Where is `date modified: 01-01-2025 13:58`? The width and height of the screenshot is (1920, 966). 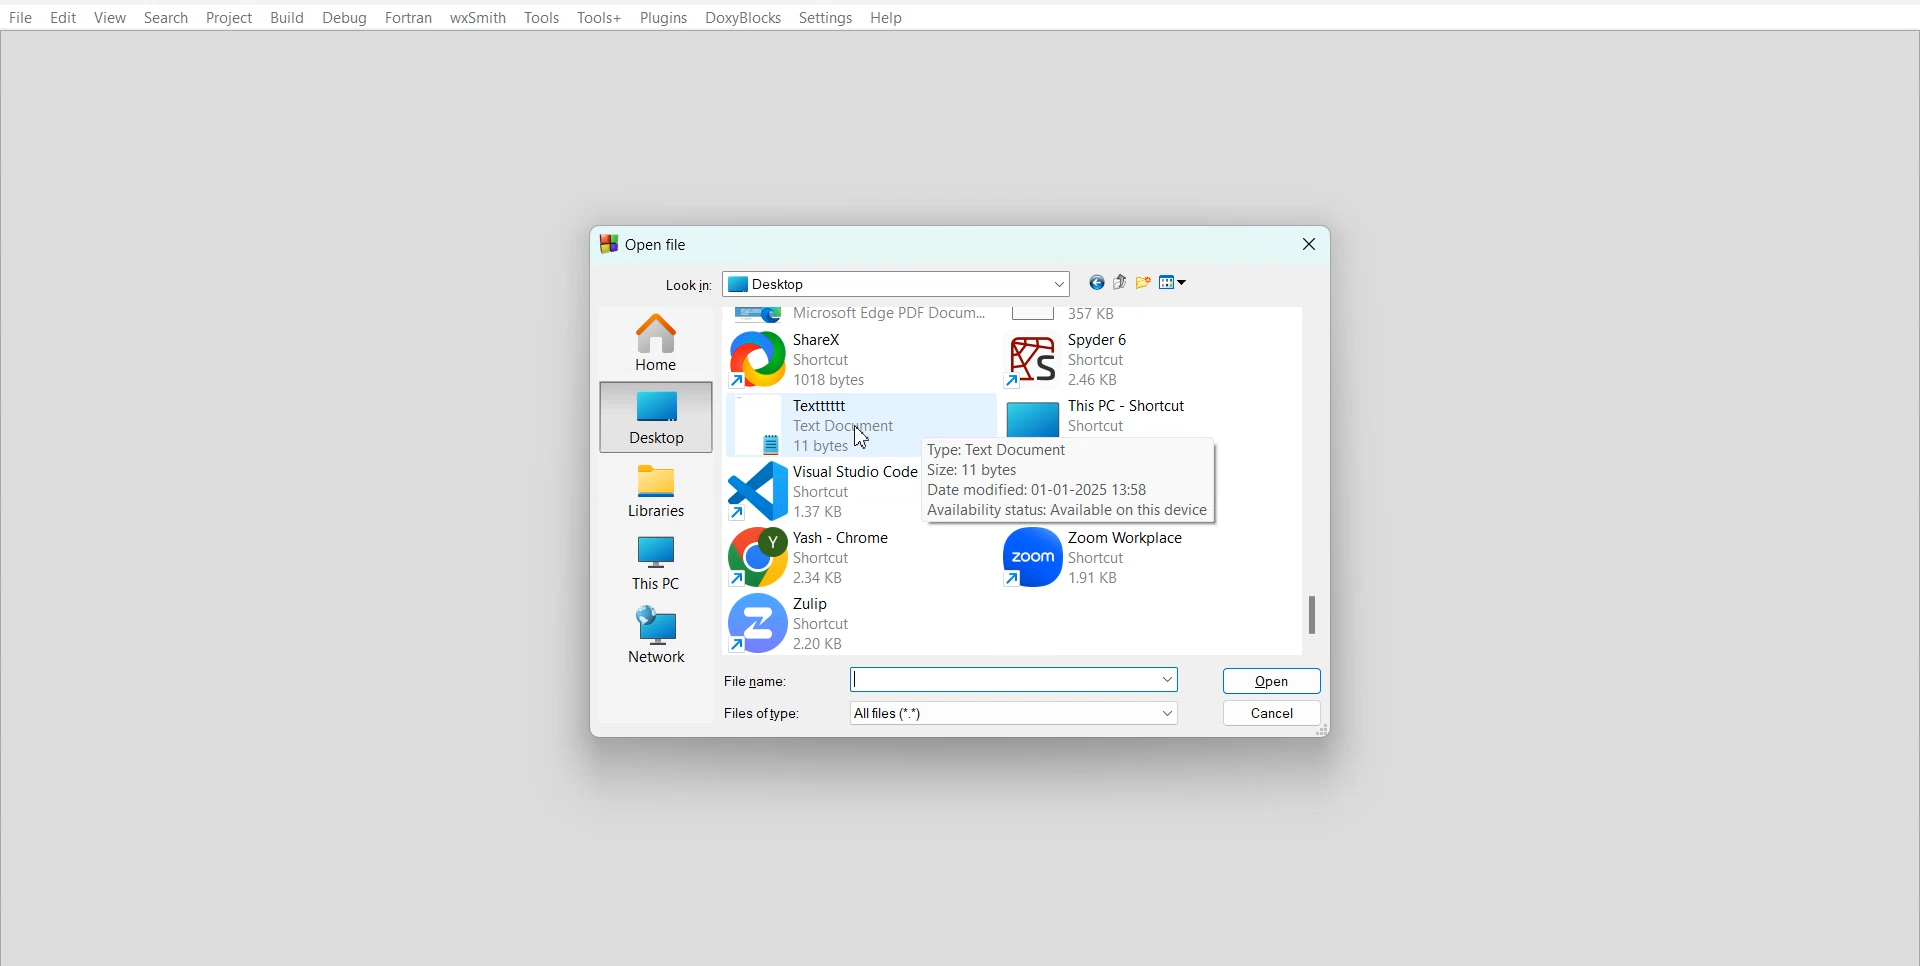
date modified: 01-01-2025 13:58 is located at coordinates (1047, 489).